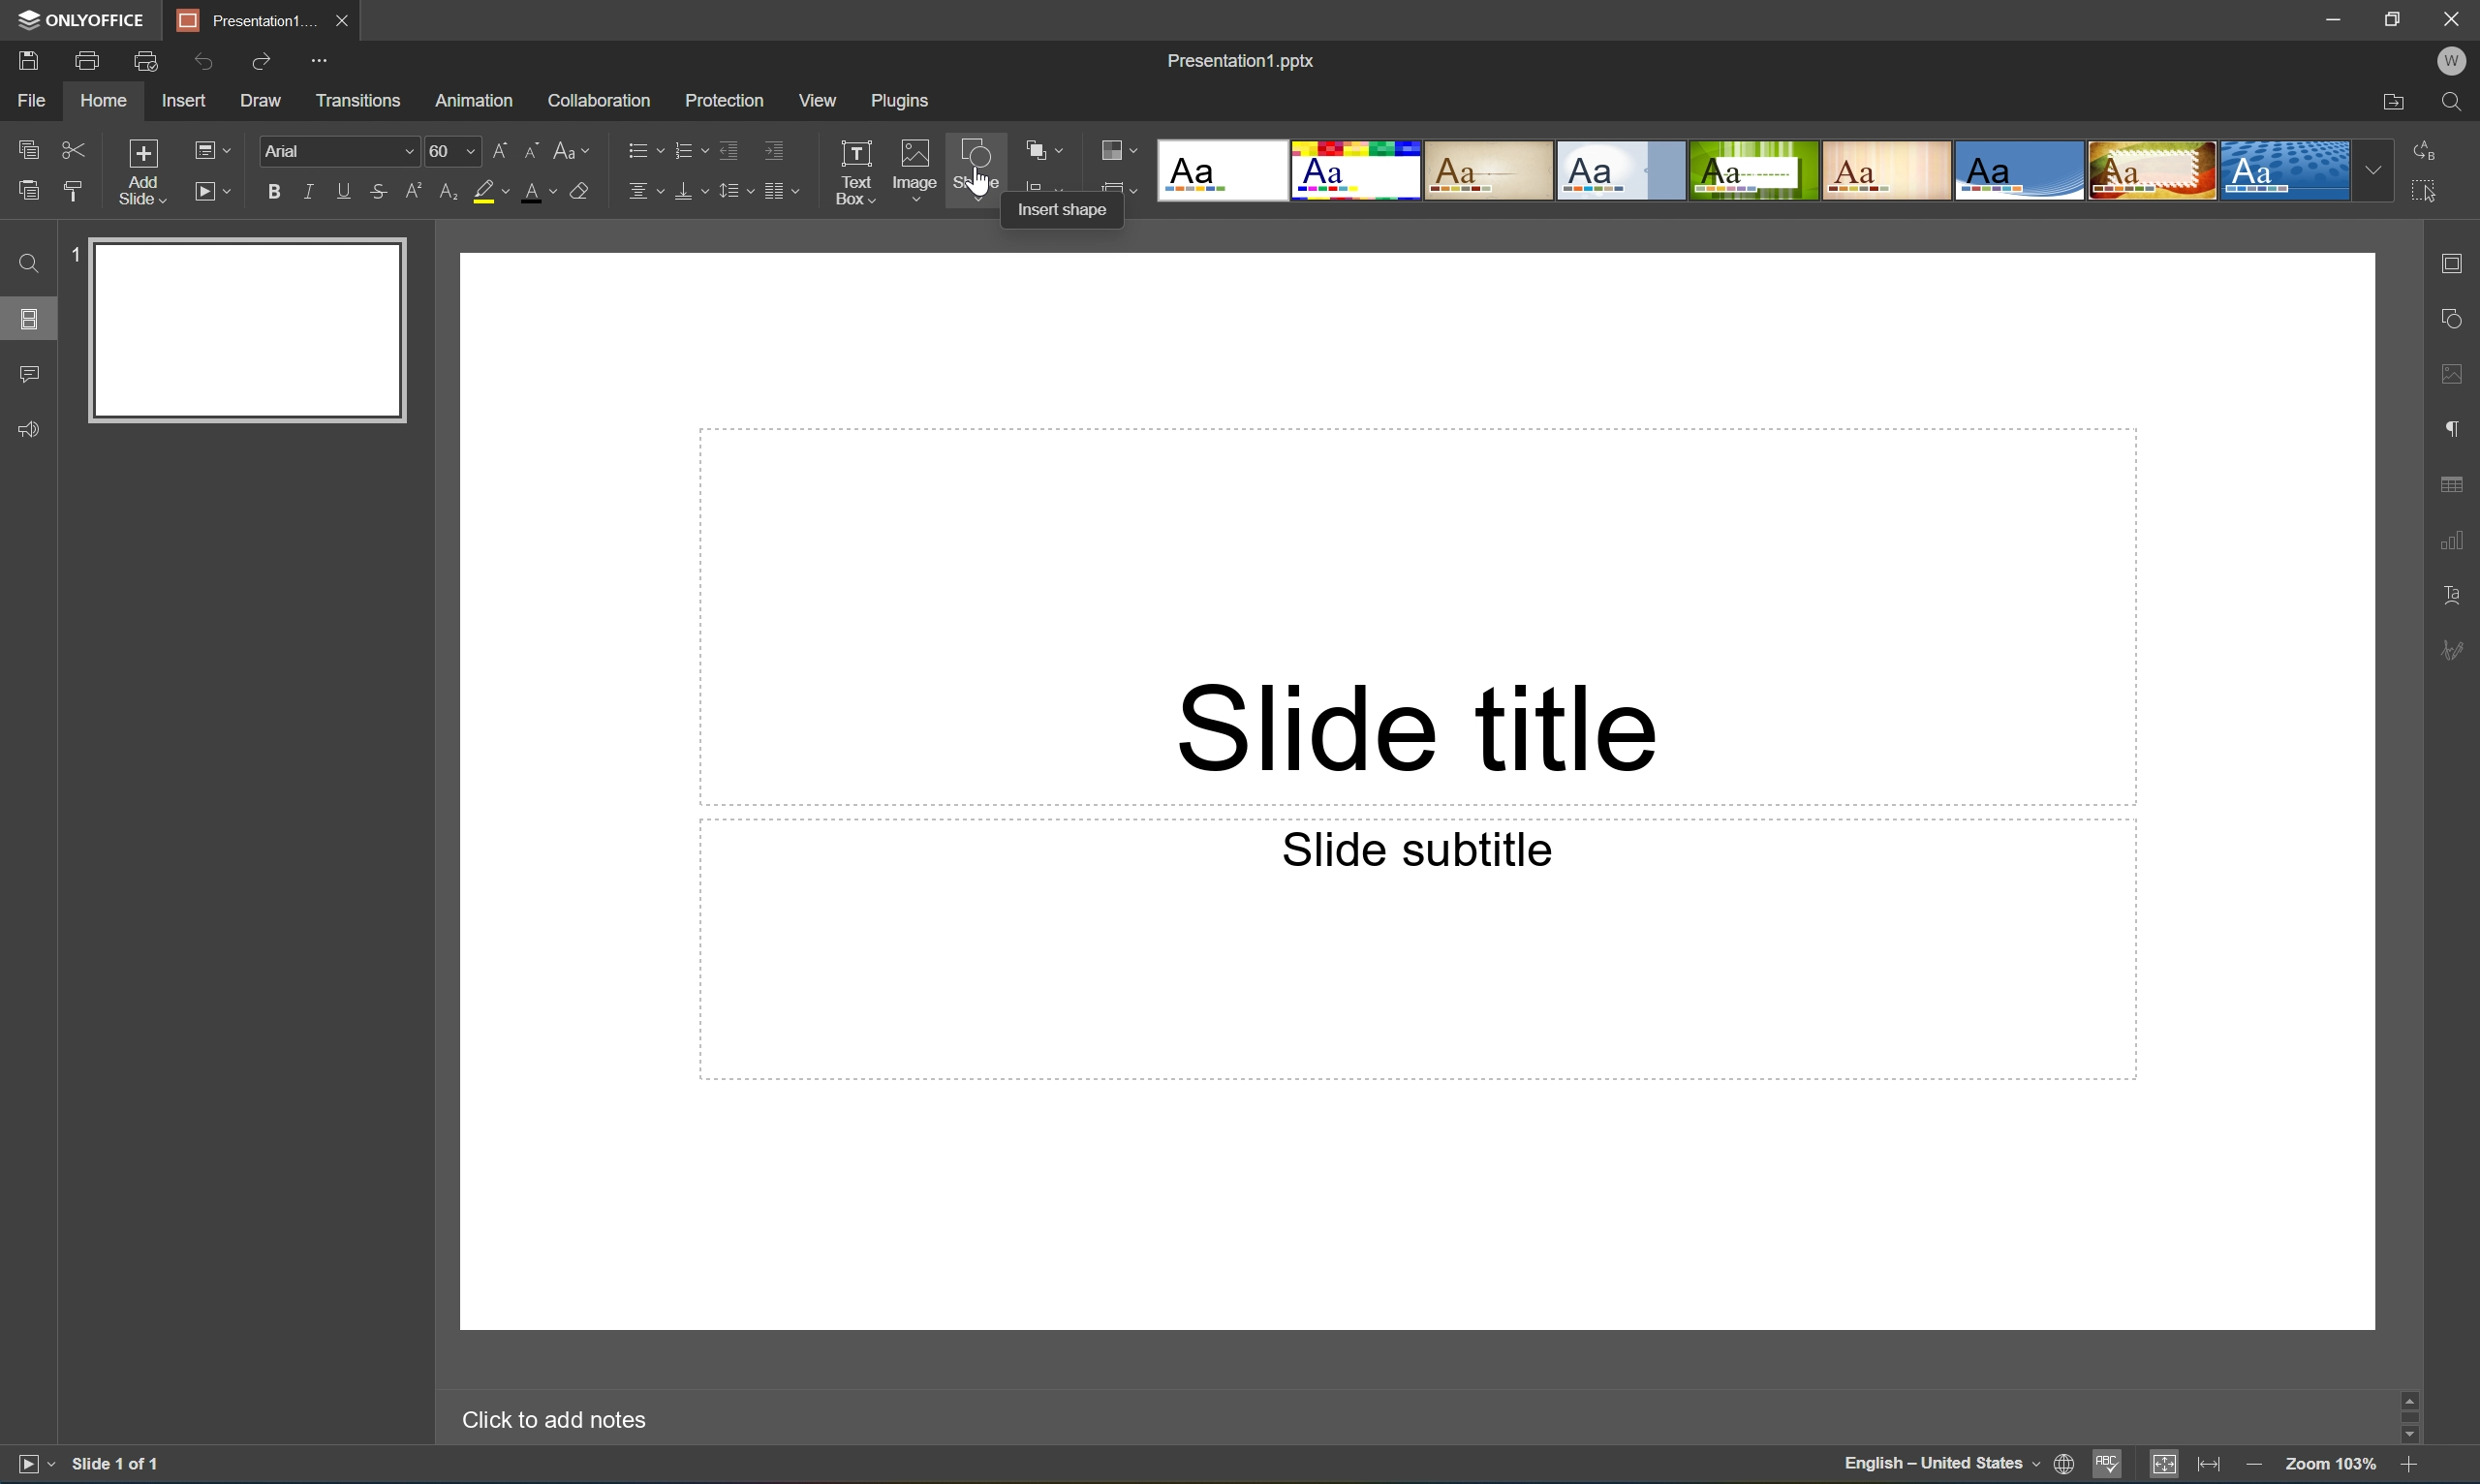  What do you see at coordinates (1119, 151) in the screenshot?
I see `Change color theme` at bounding box center [1119, 151].